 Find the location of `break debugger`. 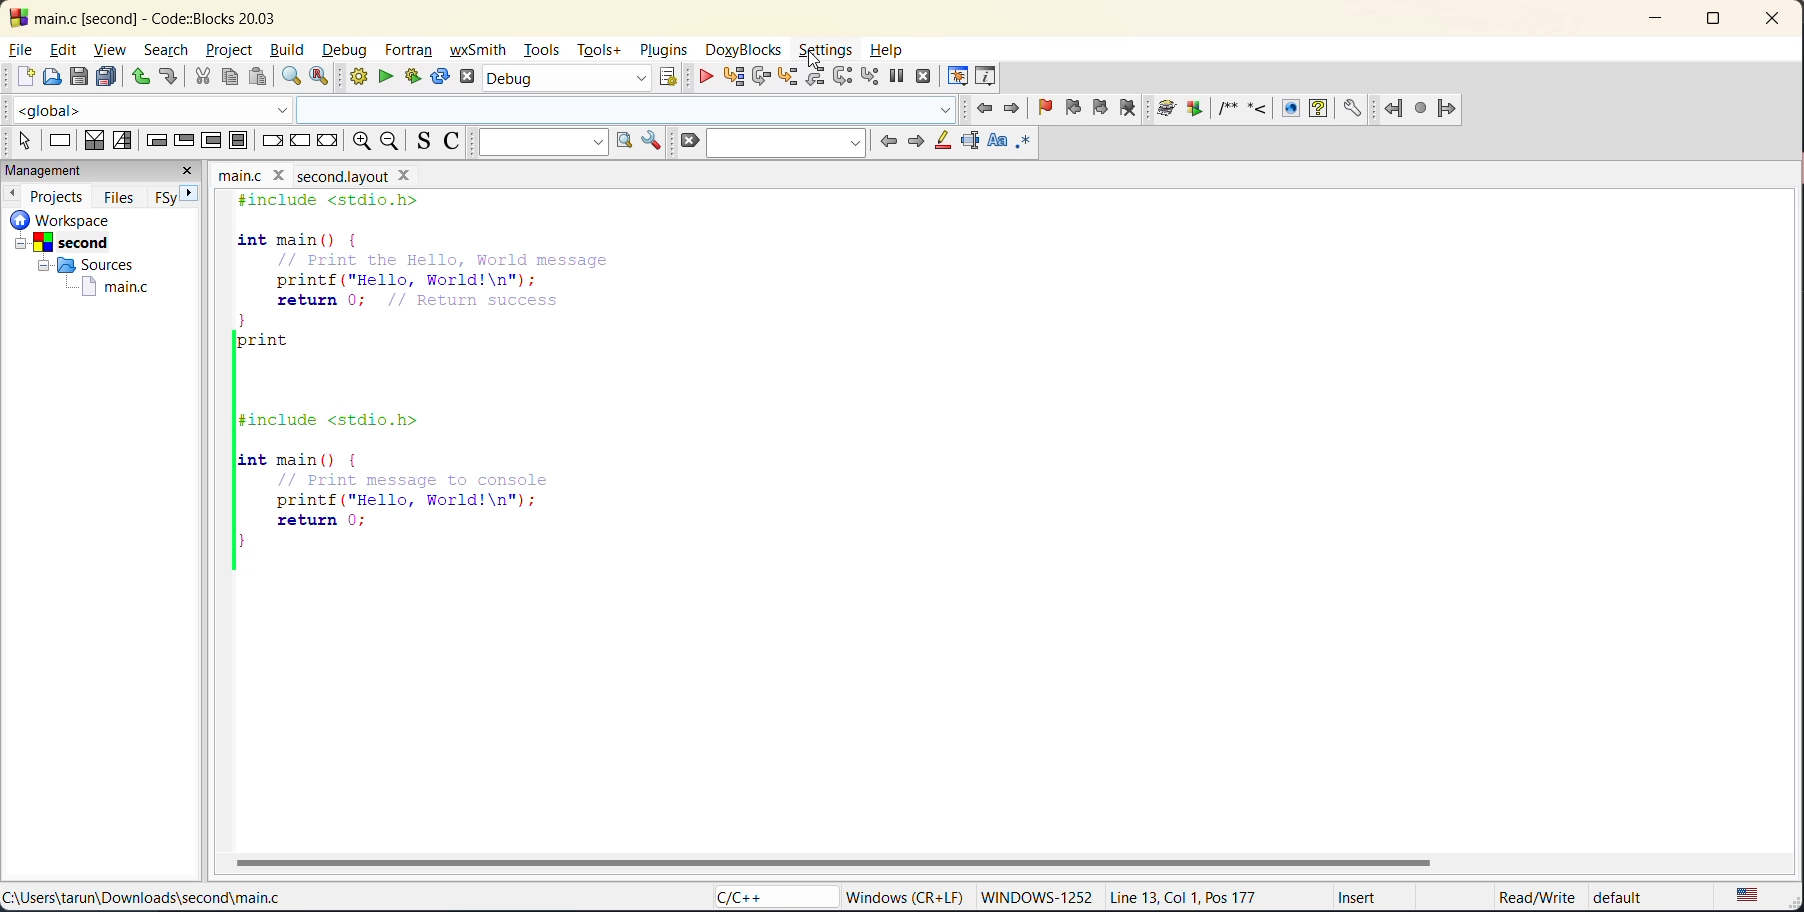

break debugger is located at coordinates (895, 76).